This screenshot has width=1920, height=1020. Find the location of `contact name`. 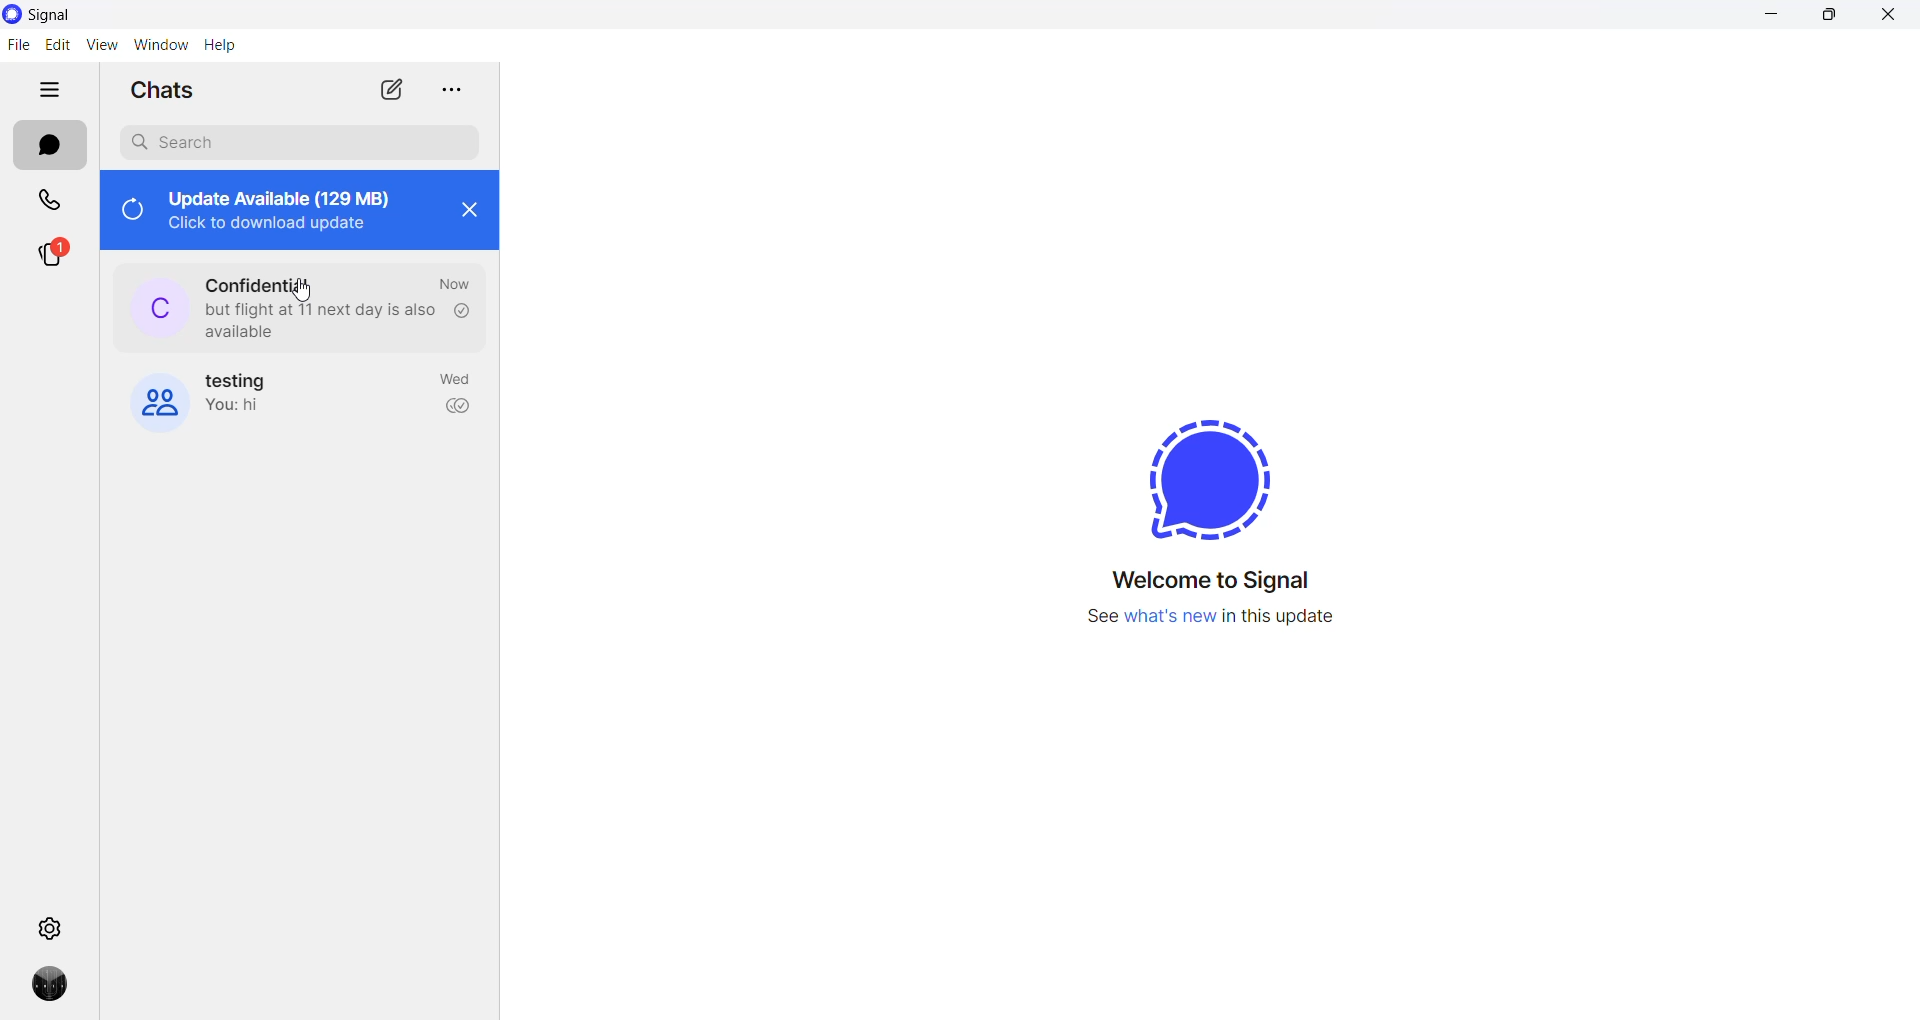

contact name is located at coordinates (265, 279).